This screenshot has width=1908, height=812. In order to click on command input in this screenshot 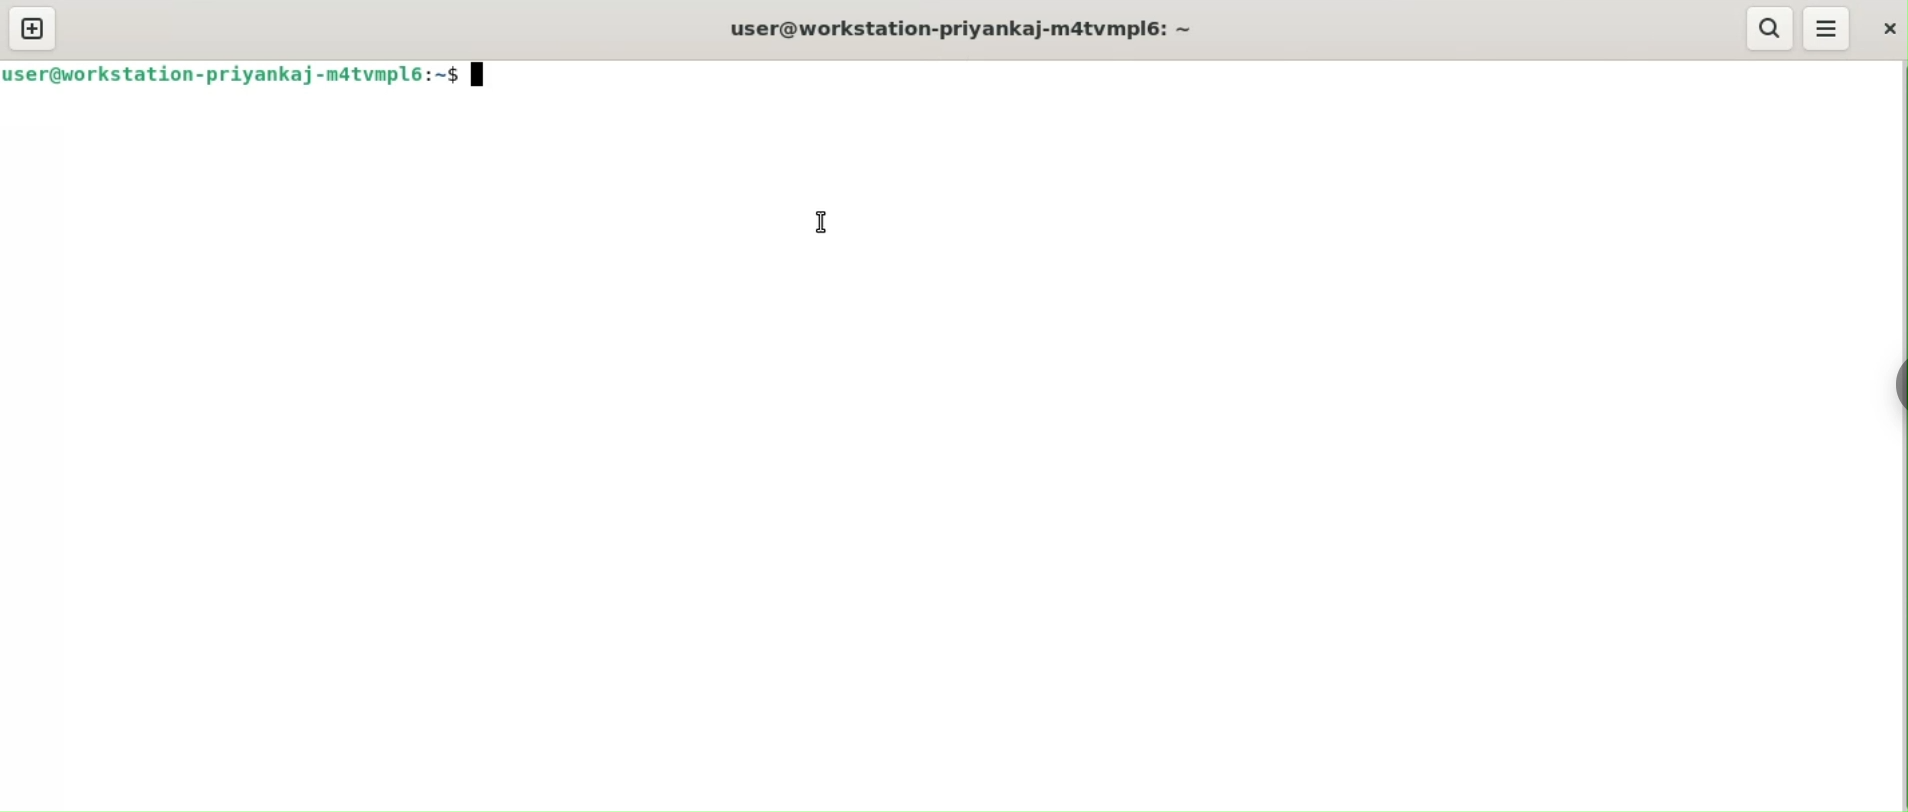, I will do `click(1200, 79)`.